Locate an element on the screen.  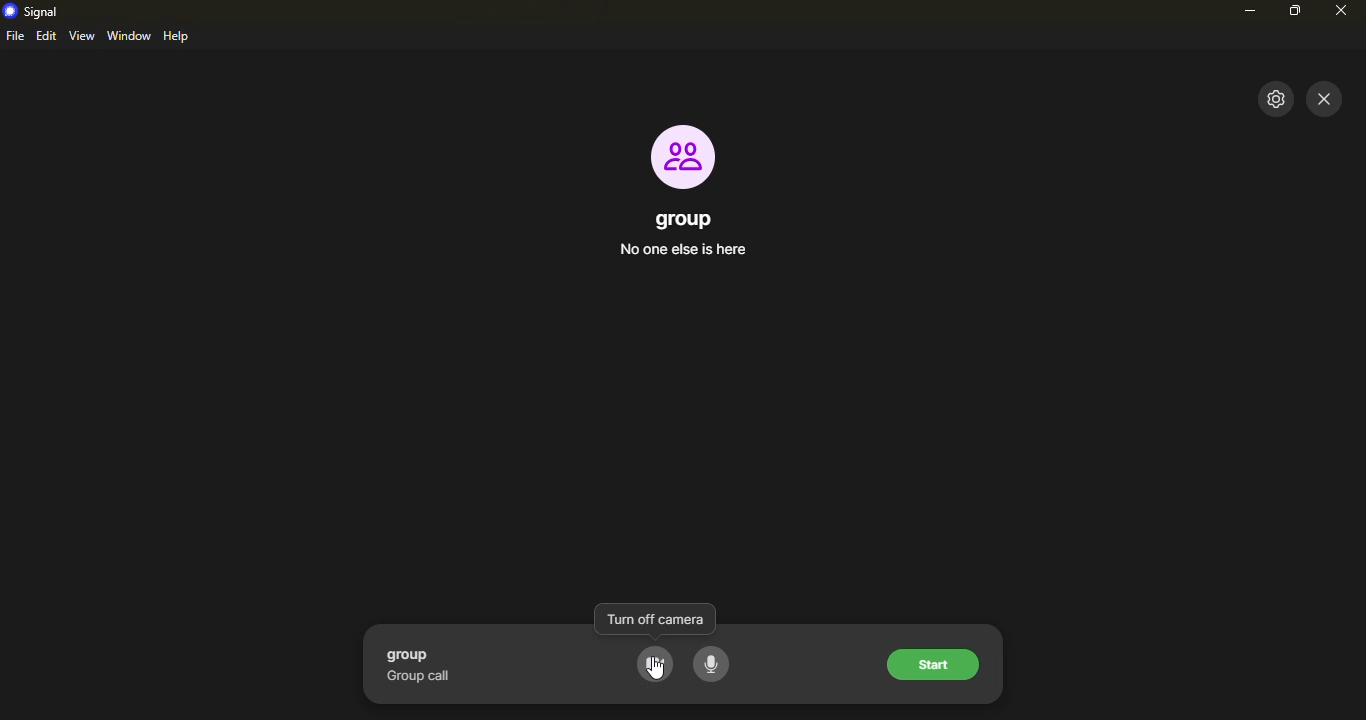
minimize is located at coordinates (1249, 11).